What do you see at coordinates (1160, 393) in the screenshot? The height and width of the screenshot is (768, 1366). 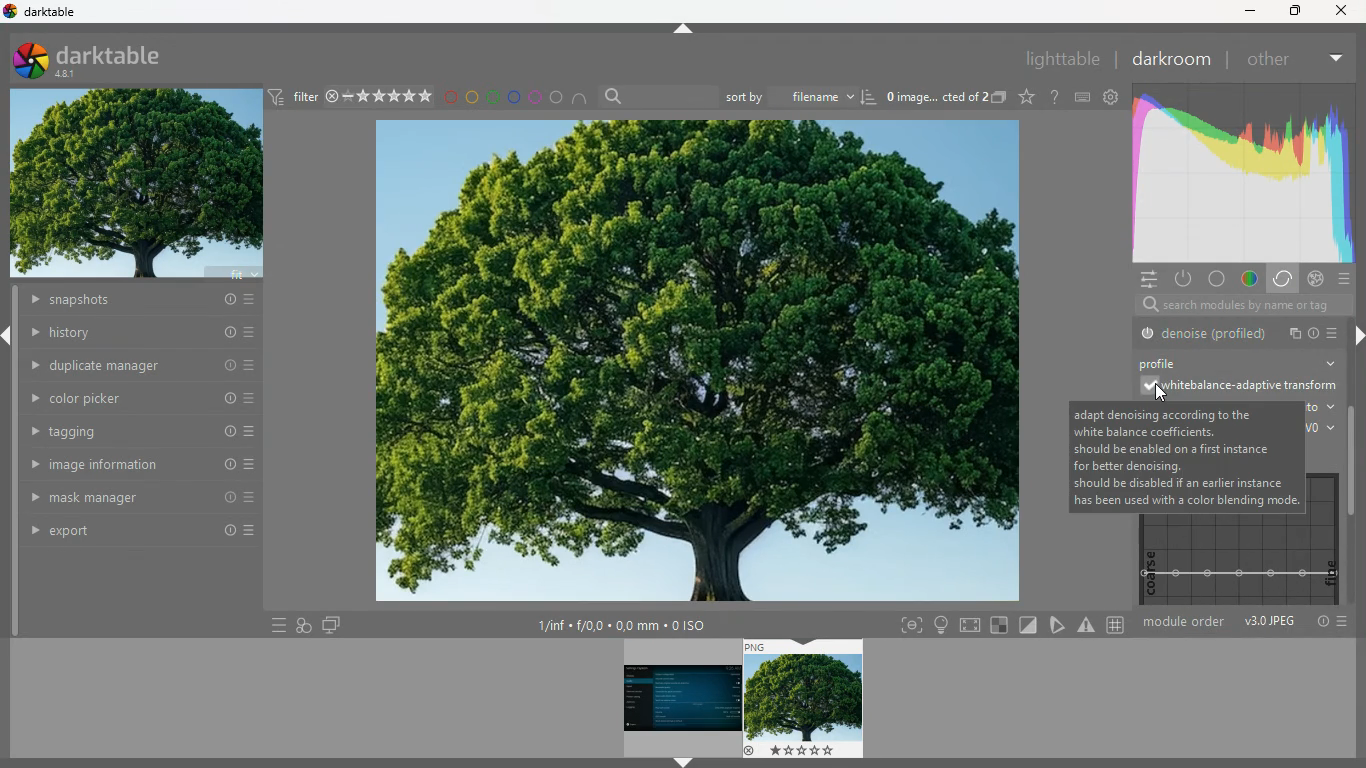 I see `cursor` at bounding box center [1160, 393].